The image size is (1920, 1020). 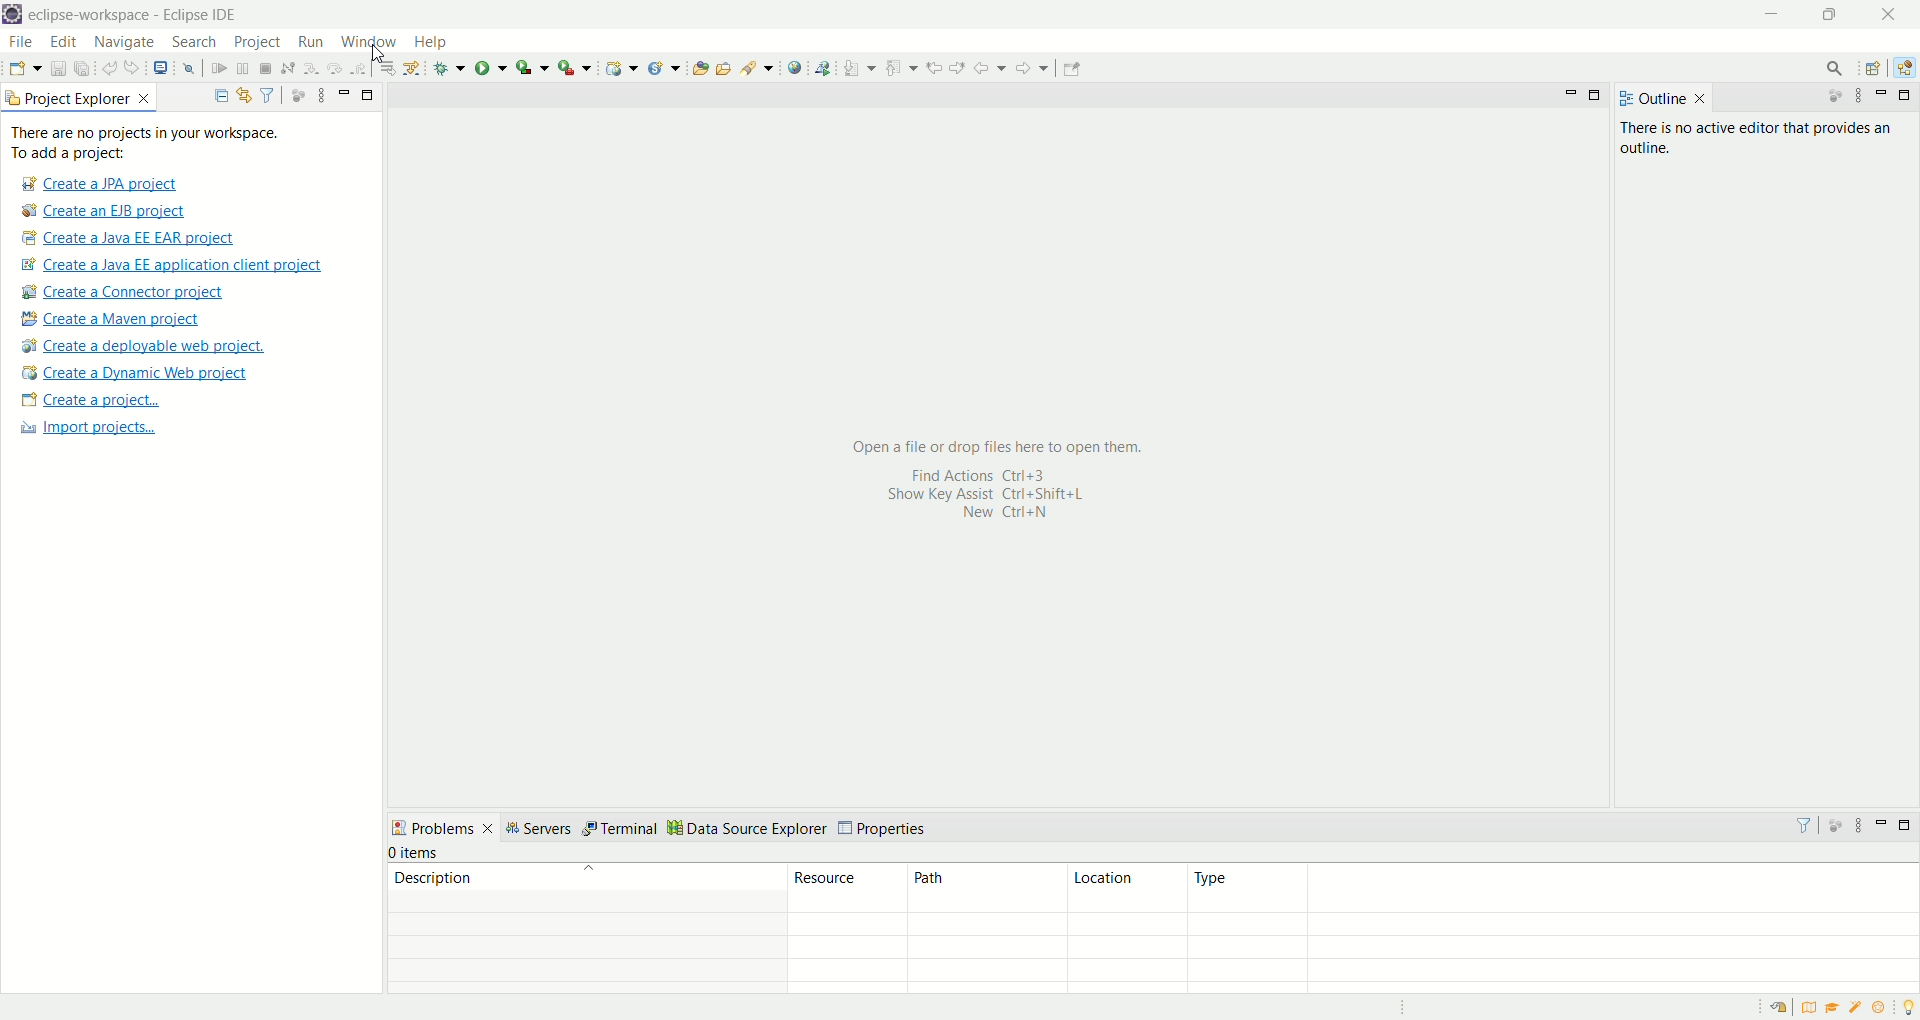 I want to click on run last tool, so click(x=577, y=67).